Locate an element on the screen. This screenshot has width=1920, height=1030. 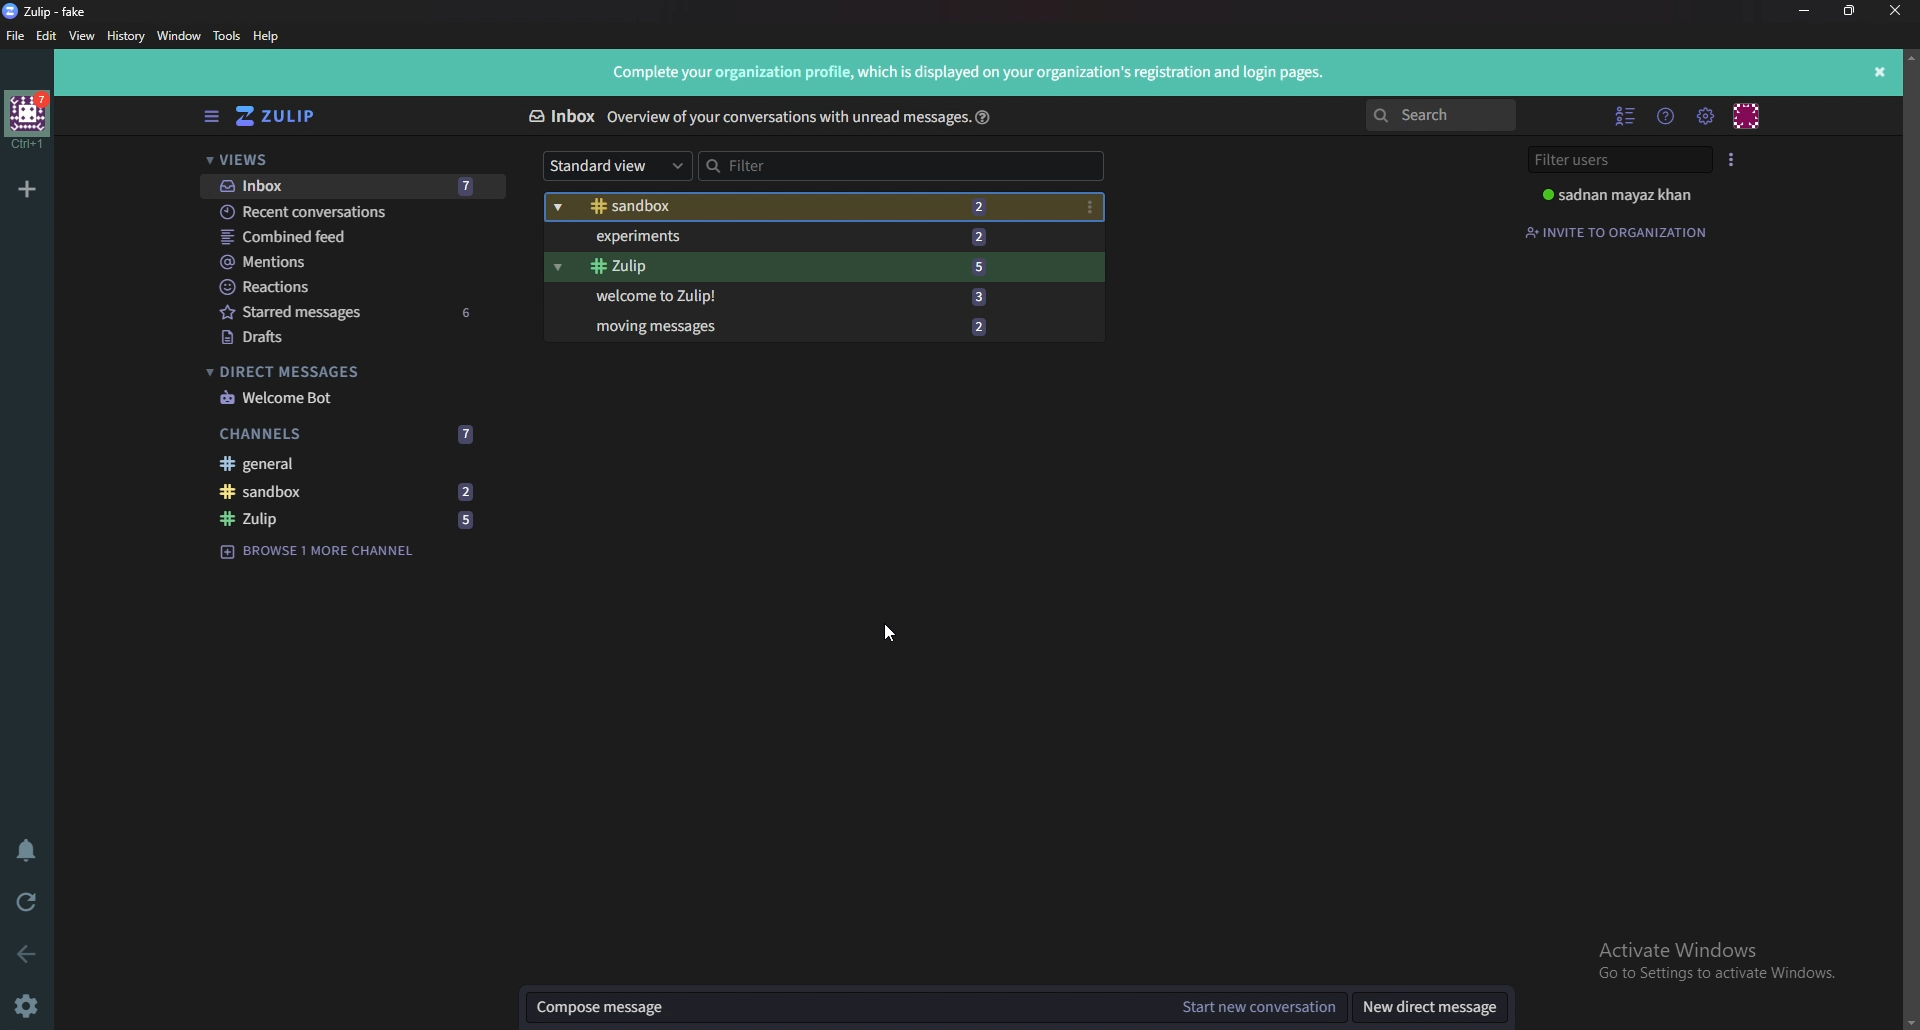
Moving messages is located at coordinates (797, 327).